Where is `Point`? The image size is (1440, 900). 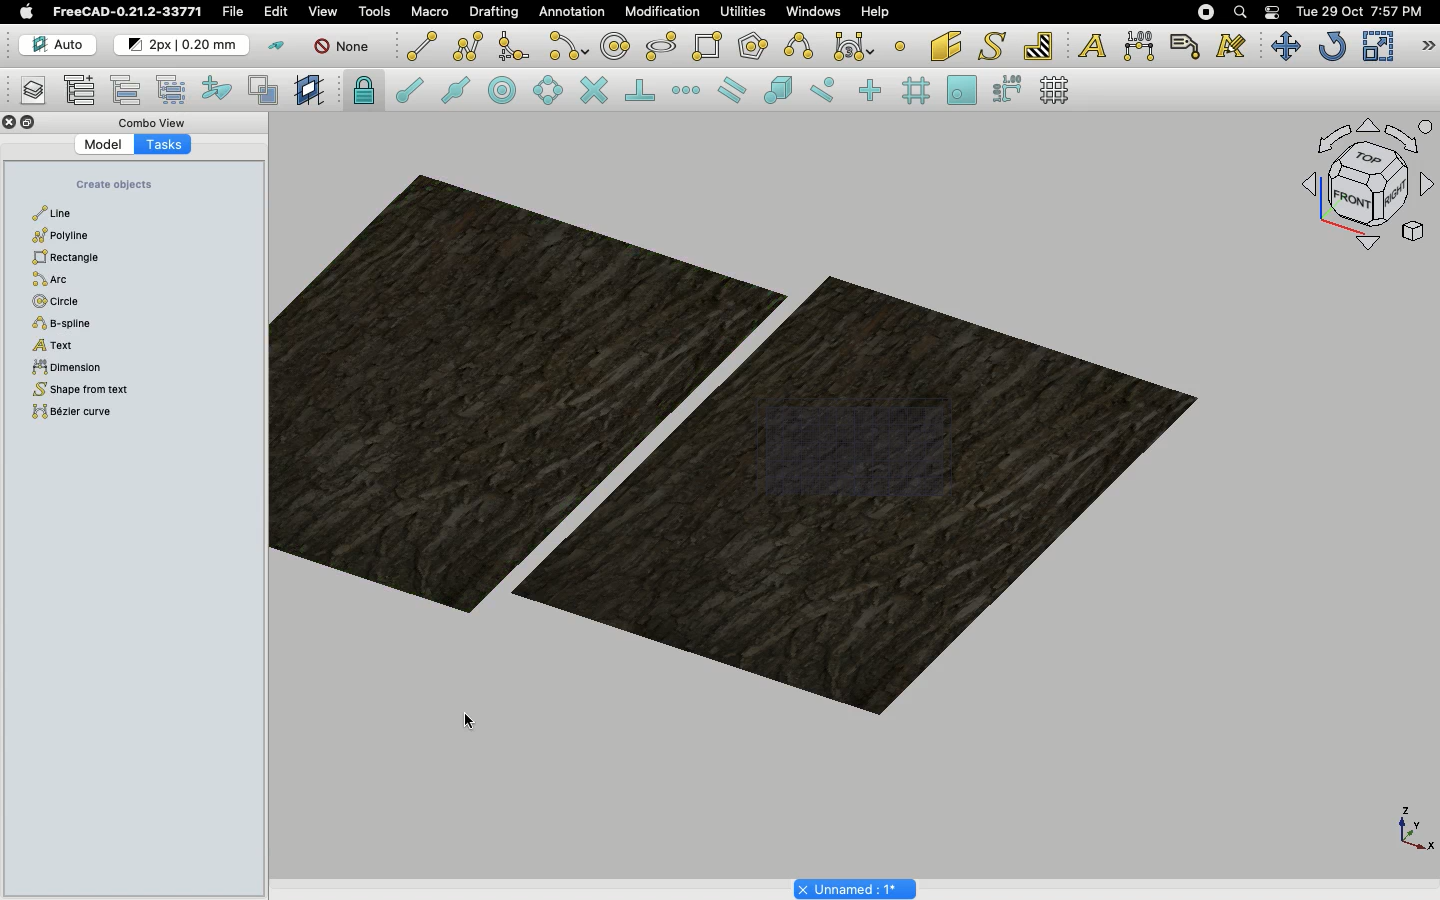 Point is located at coordinates (900, 44).